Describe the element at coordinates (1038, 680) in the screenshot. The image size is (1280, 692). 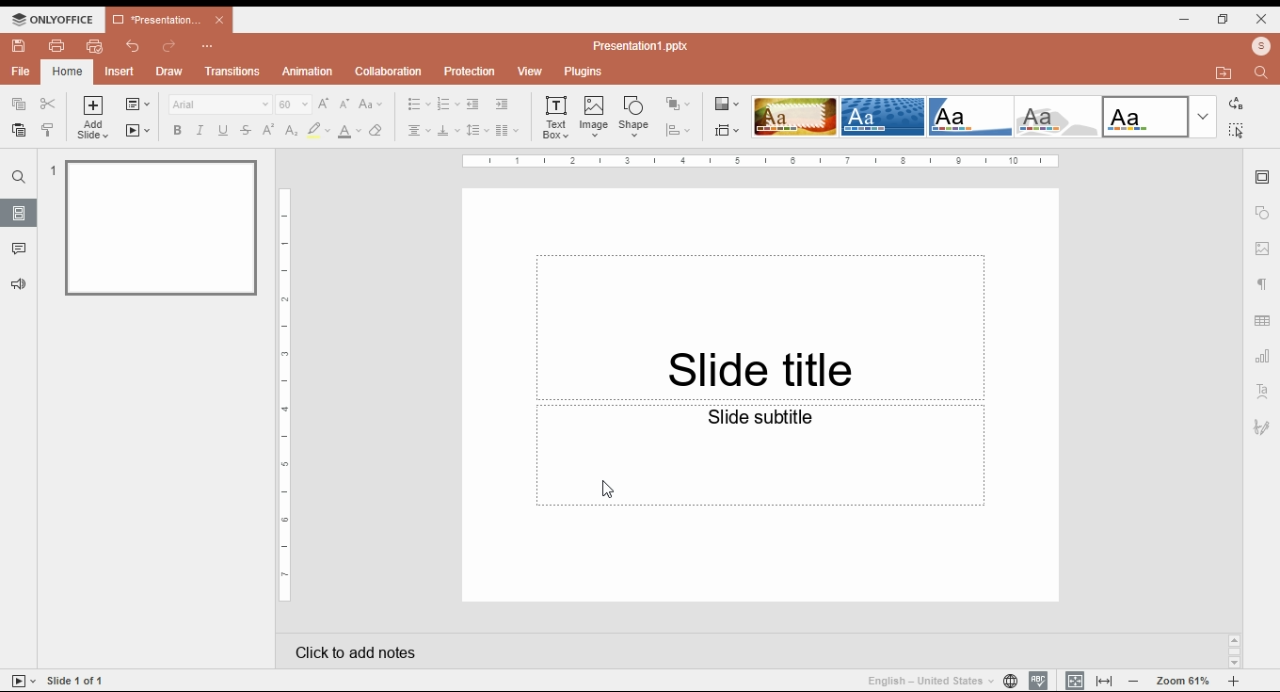
I see `spell check` at that location.